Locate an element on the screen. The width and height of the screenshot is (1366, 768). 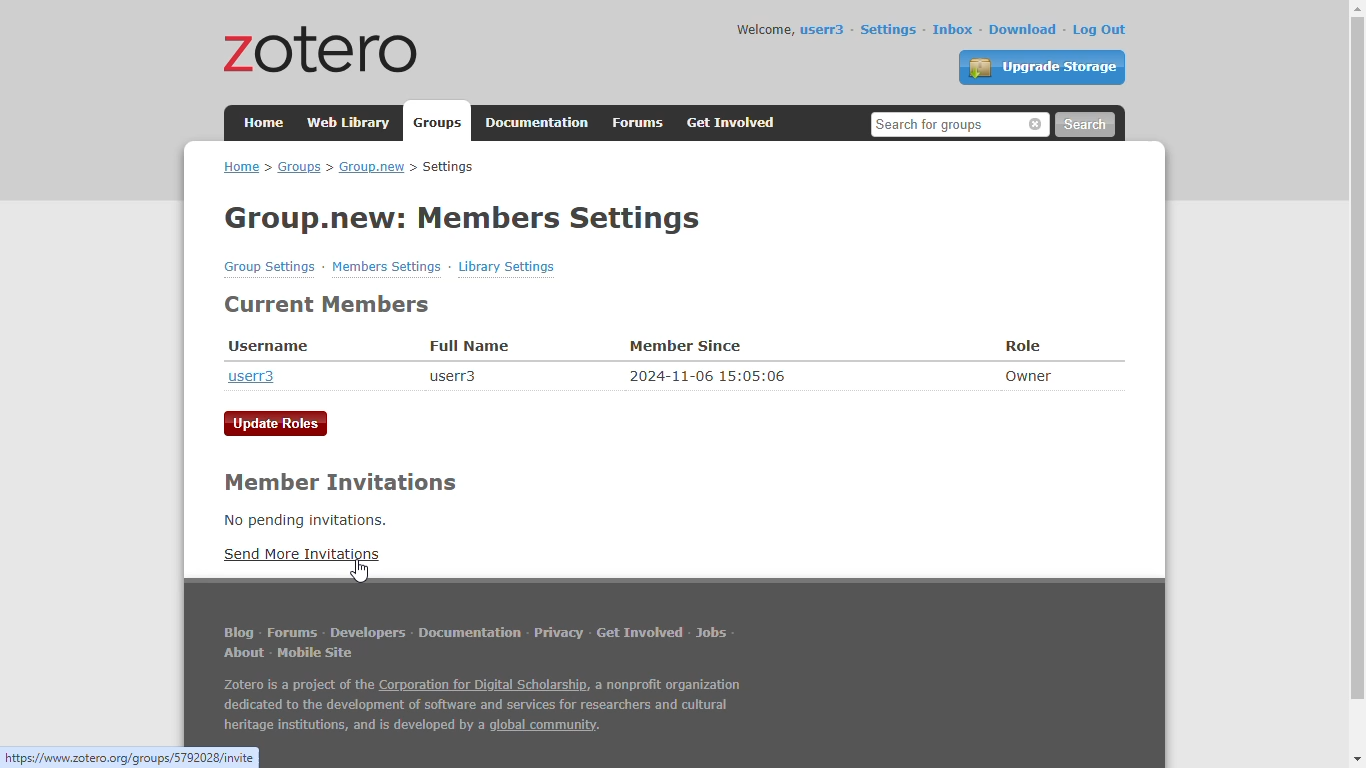
get involved is located at coordinates (733, 123).